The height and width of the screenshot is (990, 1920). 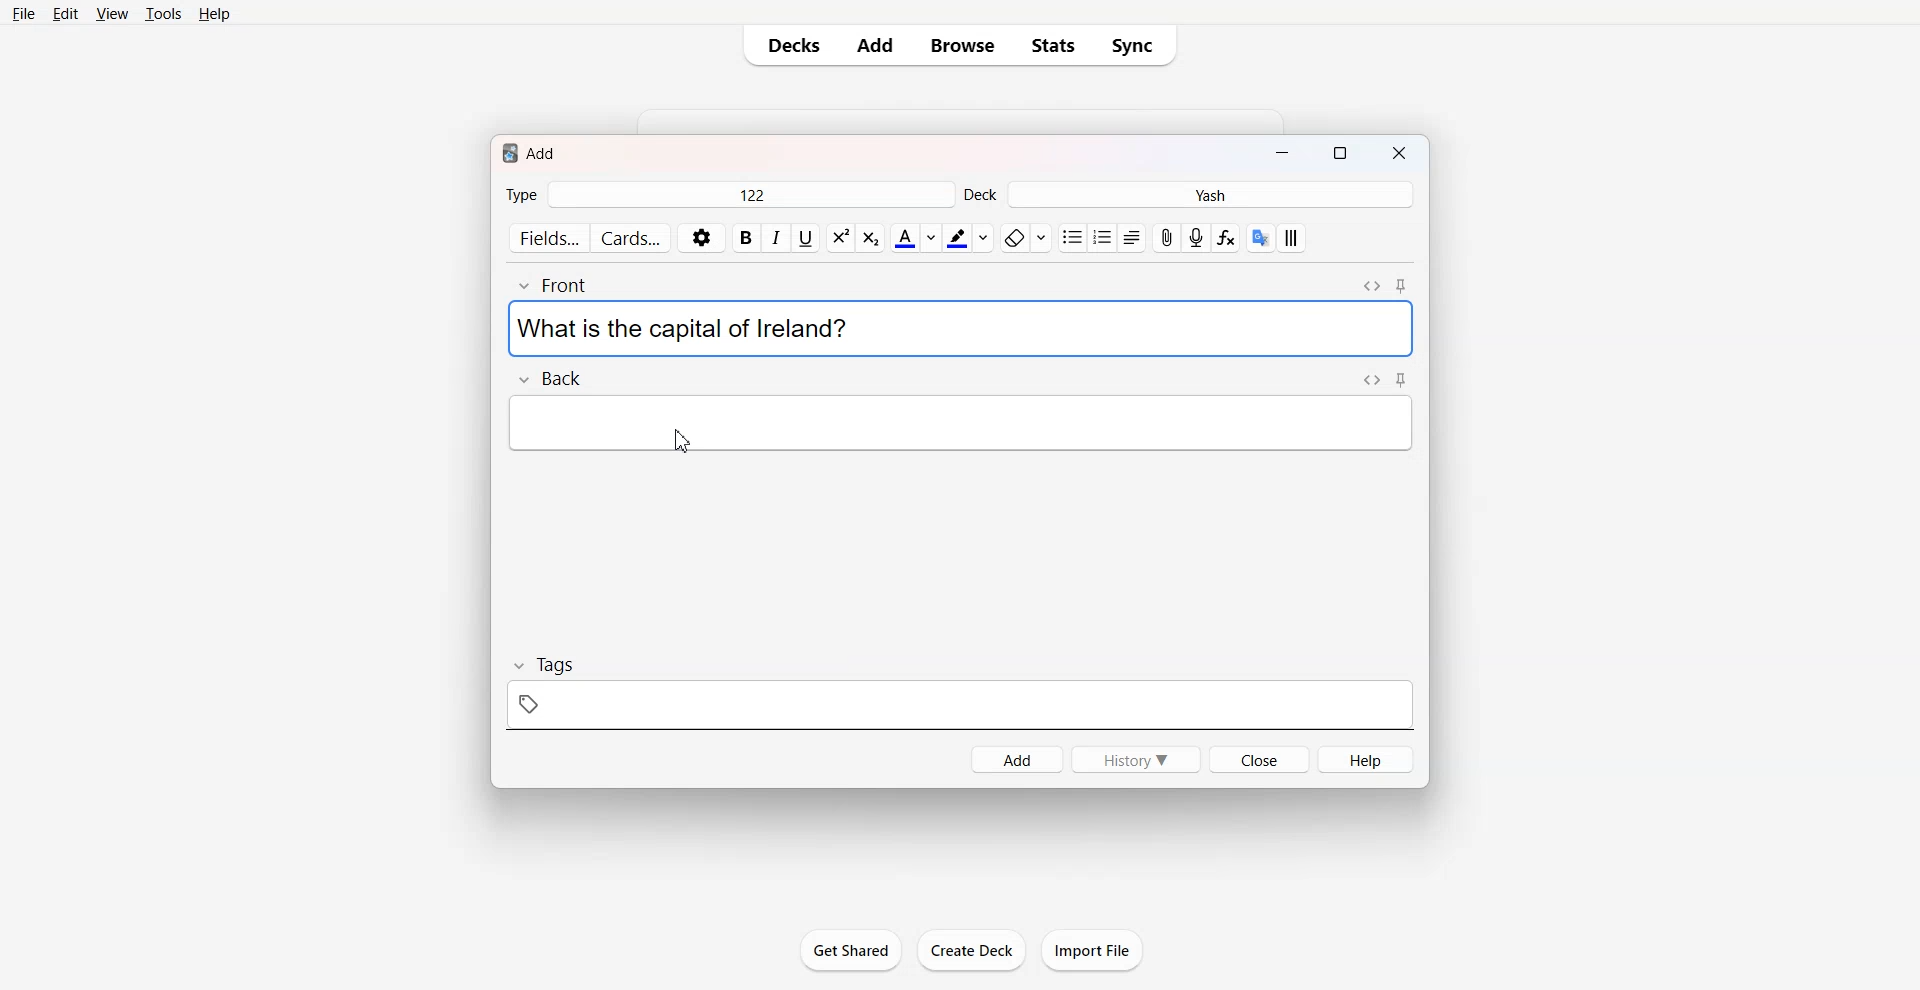 I want to click on Text 1, so click(x=532, y=151).